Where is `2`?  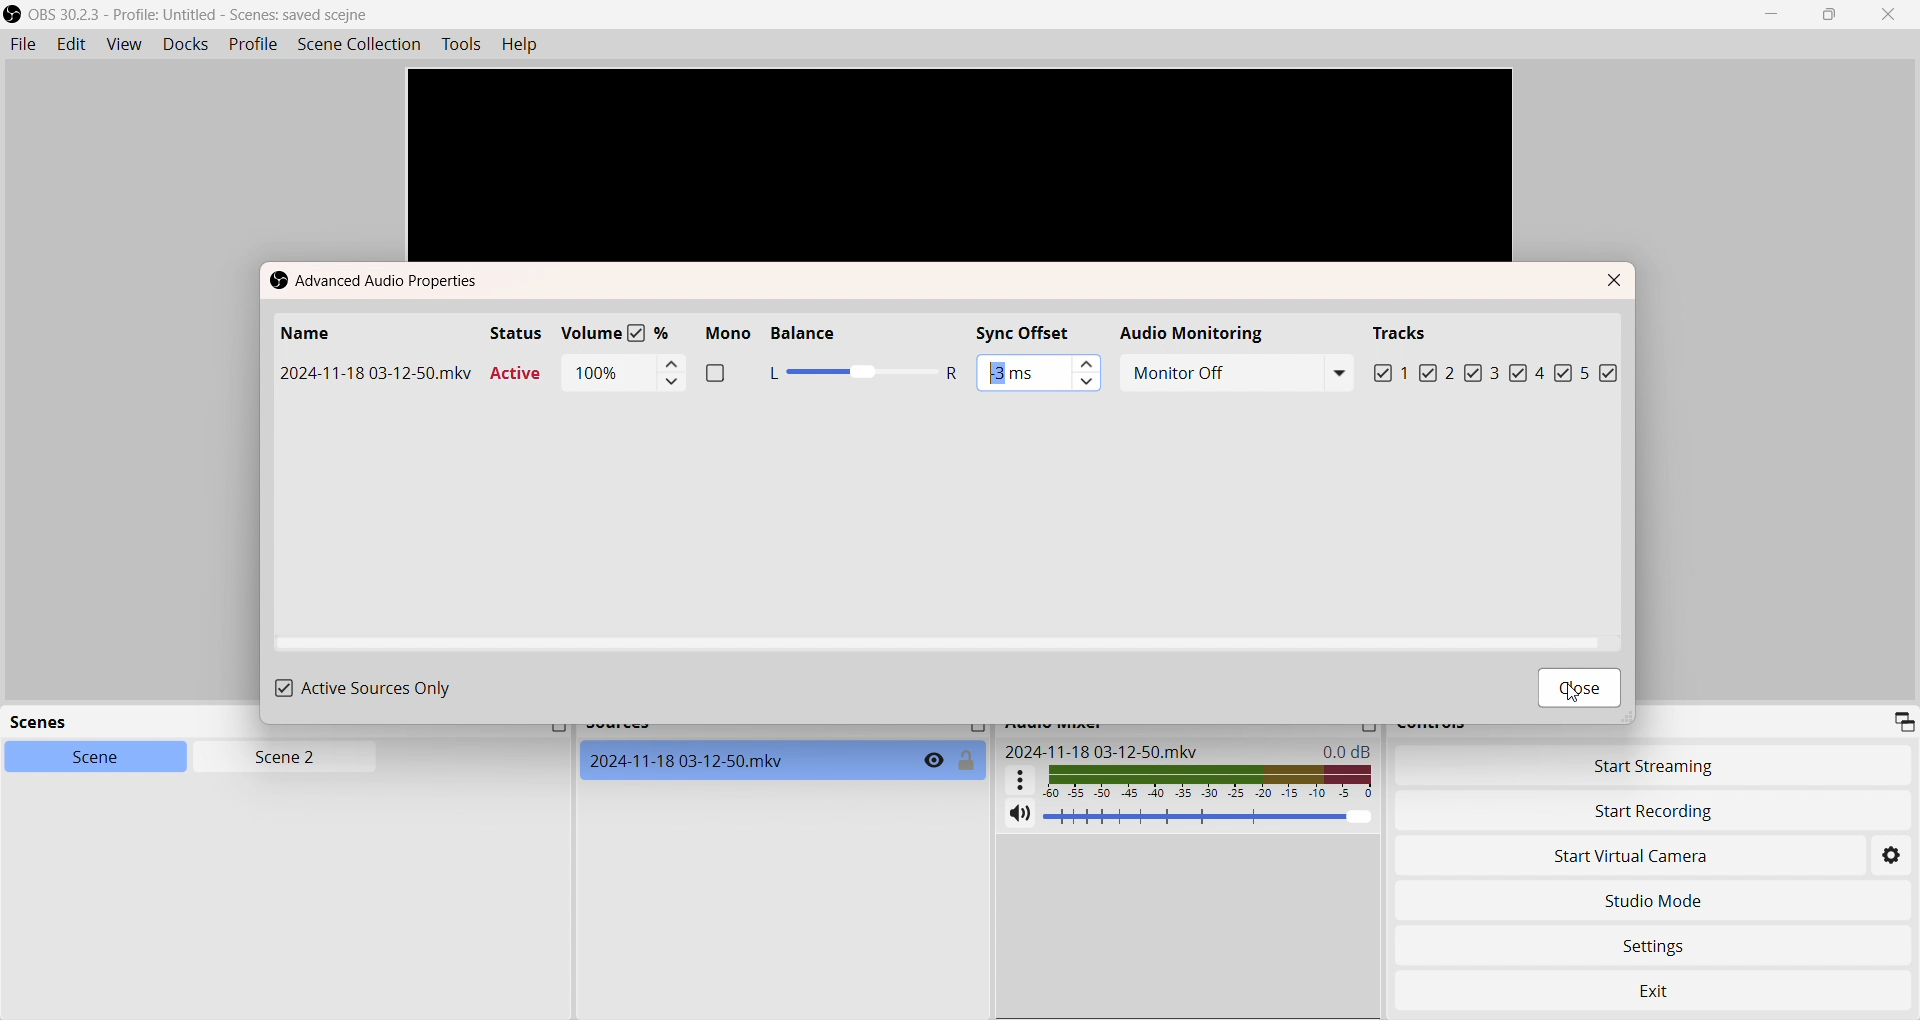
2 is located at coordinates (1462, 375).